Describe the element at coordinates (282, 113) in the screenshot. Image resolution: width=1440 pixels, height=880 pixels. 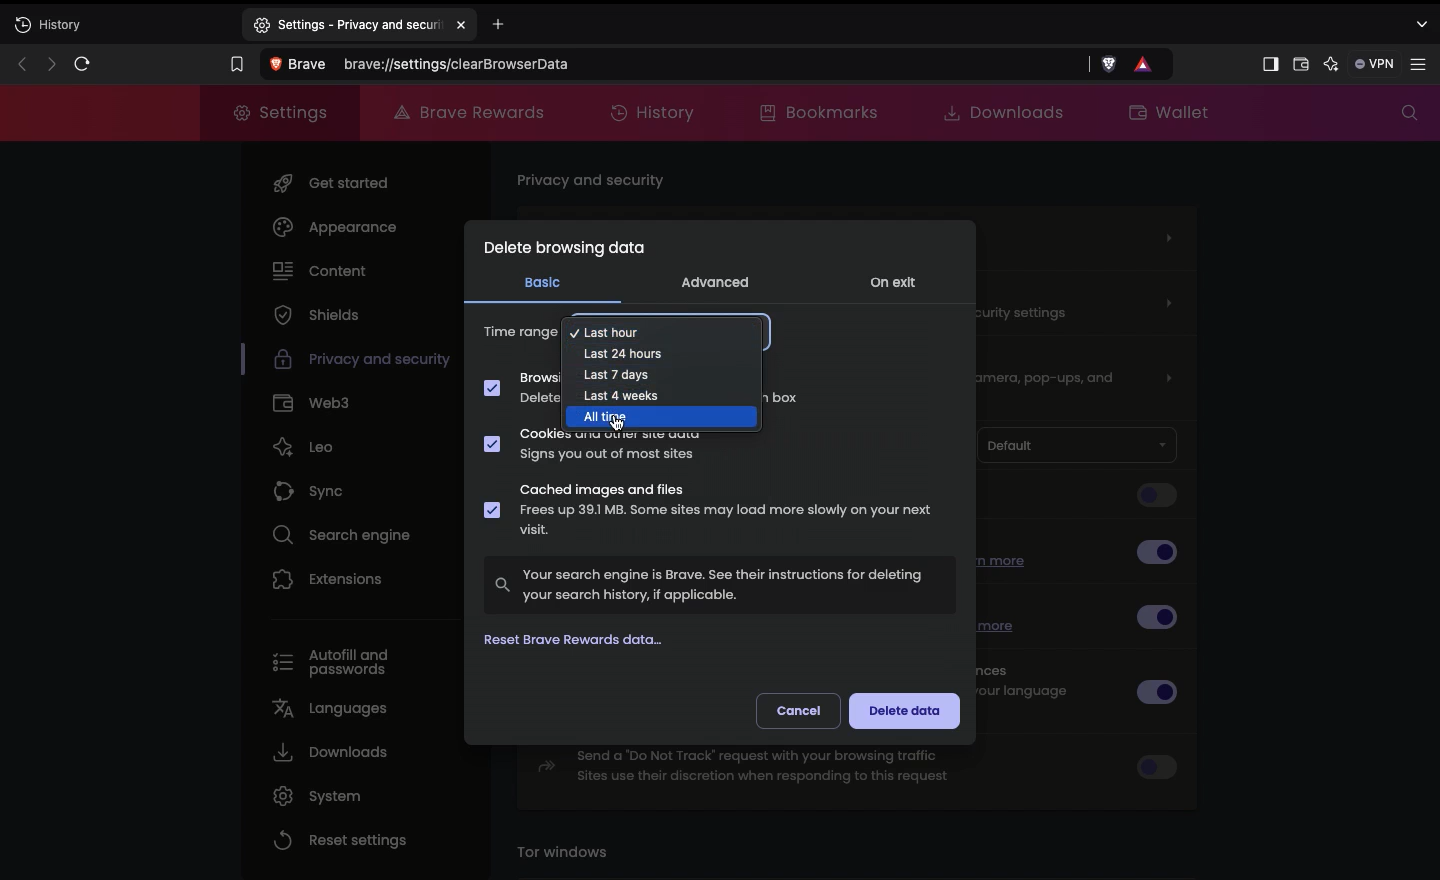
I see `Settings` at that location.